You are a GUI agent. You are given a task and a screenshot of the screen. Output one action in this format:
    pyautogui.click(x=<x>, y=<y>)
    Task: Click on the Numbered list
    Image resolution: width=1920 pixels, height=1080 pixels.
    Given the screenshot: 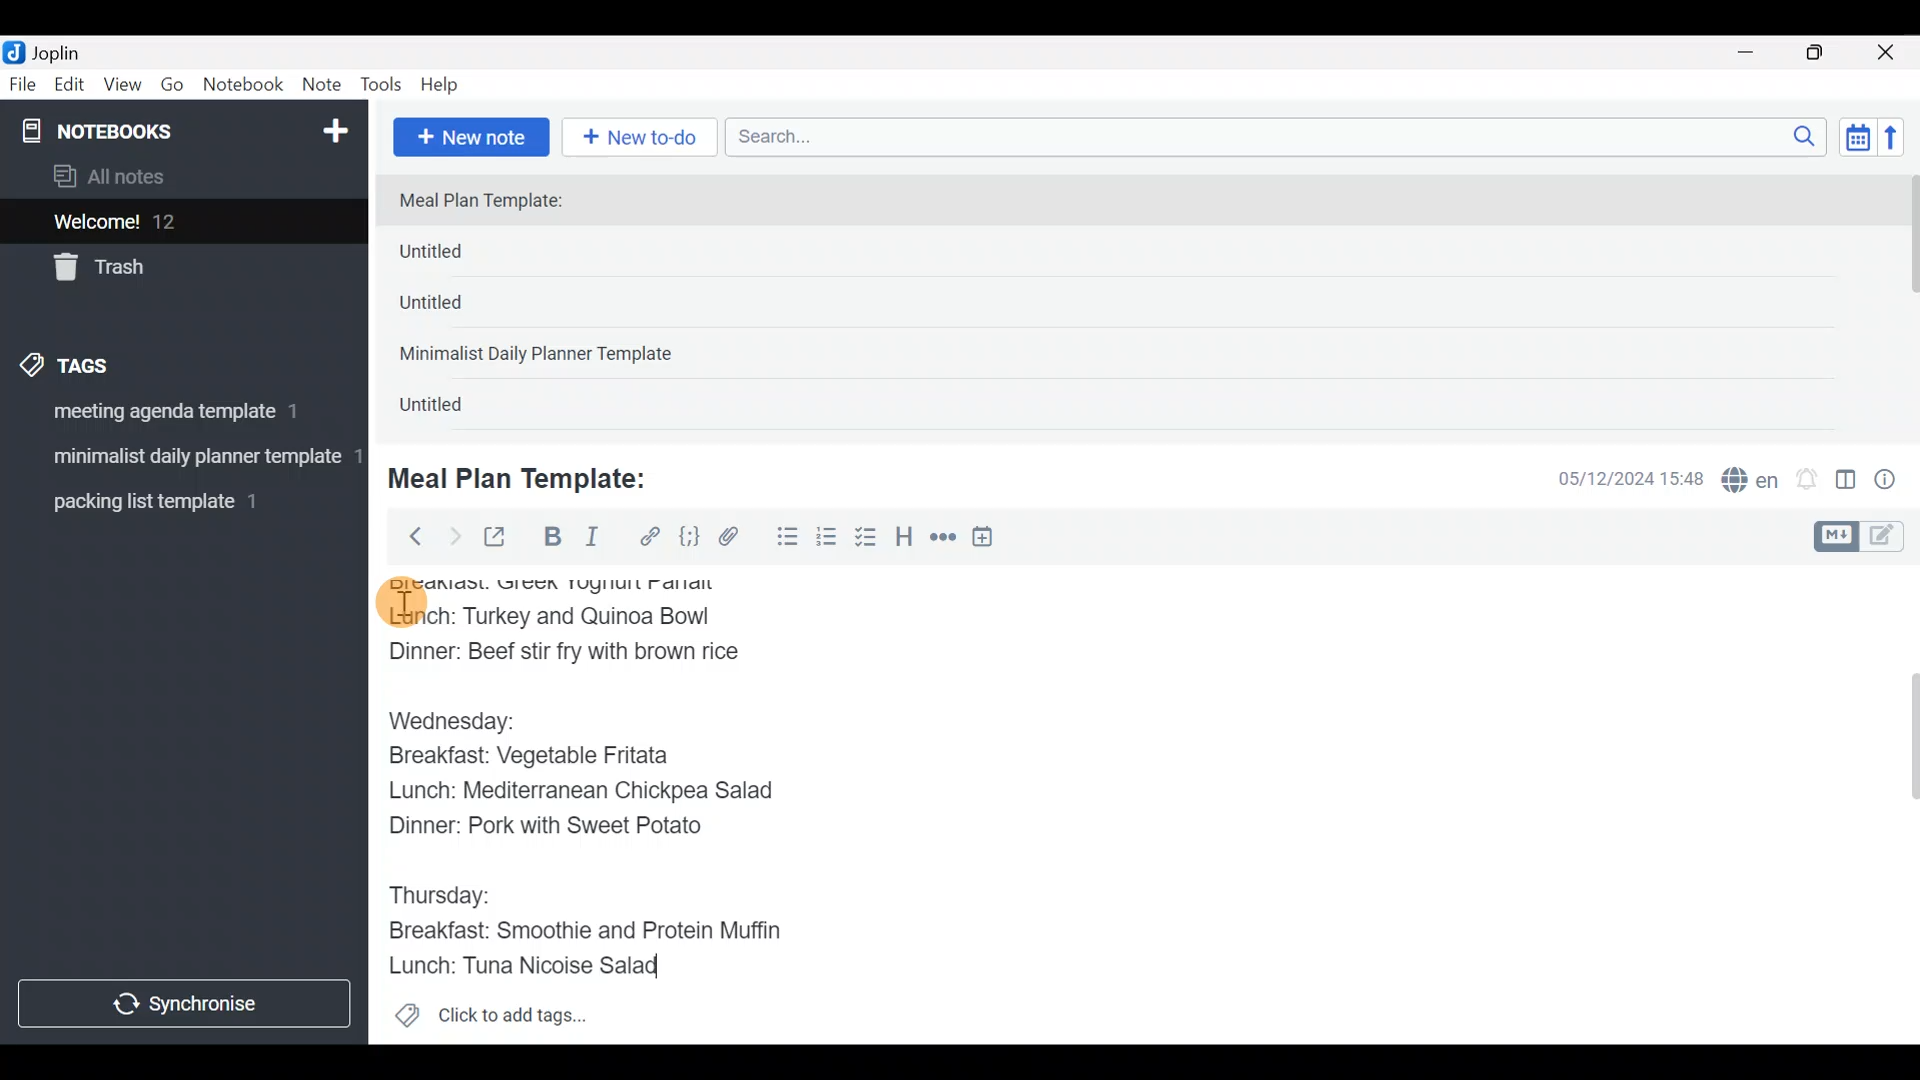 What is the action you would take?
    pyautogui.click(x=827, y=541)
    